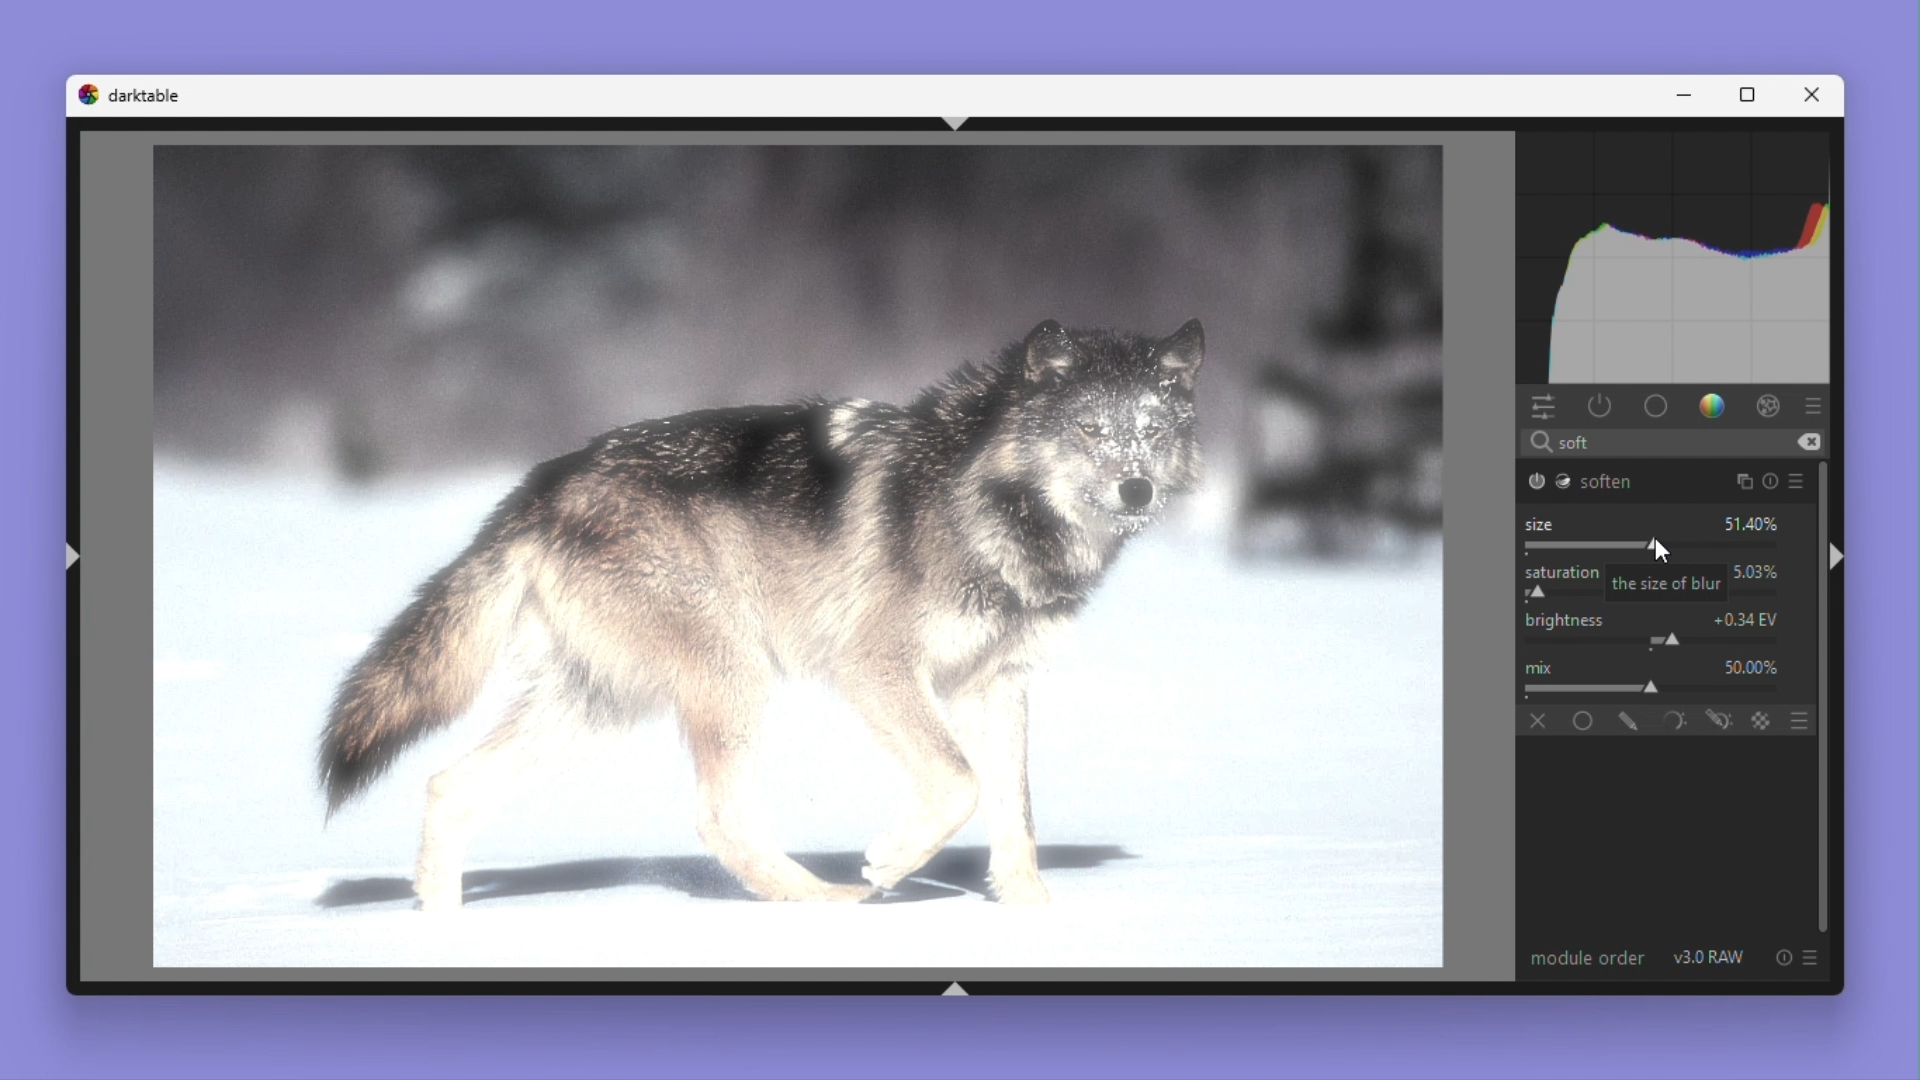 The image size is (1920, 1080). I want to click on off, so click(1539, 721).